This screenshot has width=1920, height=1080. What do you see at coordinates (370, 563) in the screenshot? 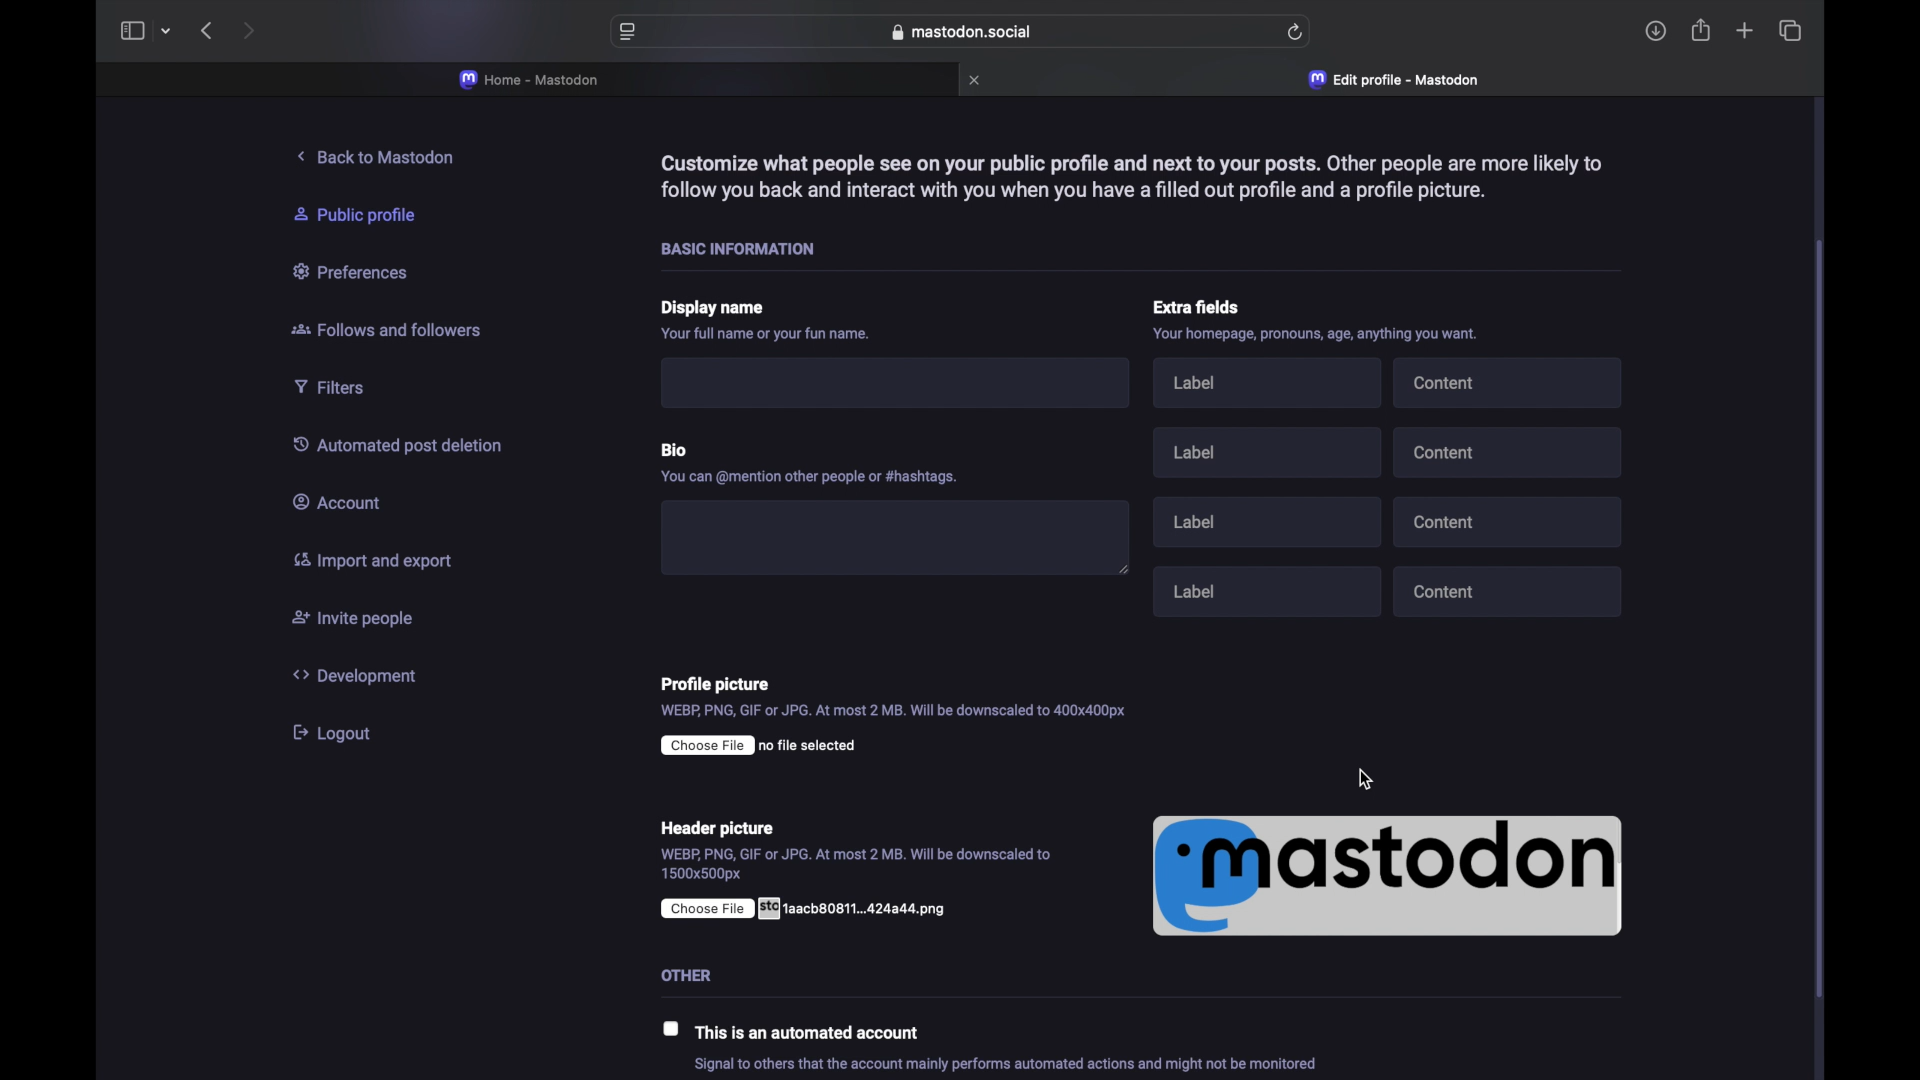
I see `import and export` at bounding box center [370, 563].